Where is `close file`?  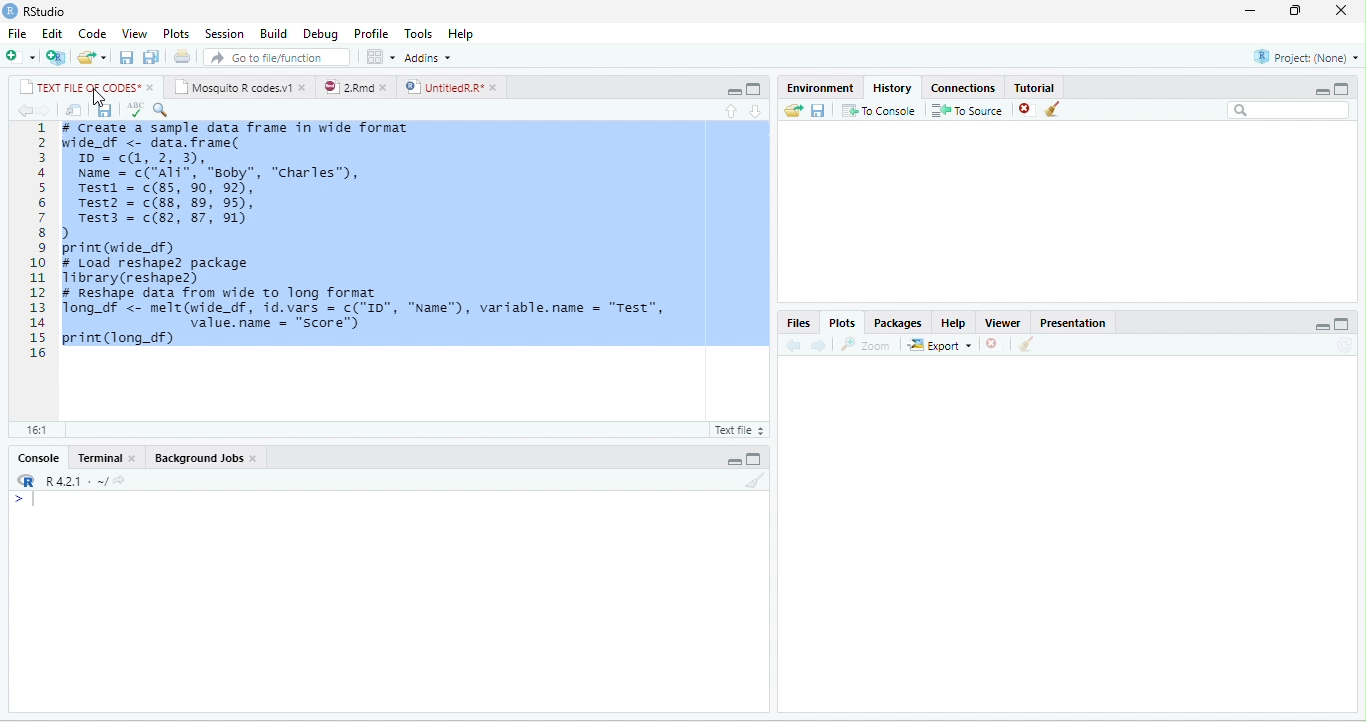
close file is located at coordinates (1027, 109).